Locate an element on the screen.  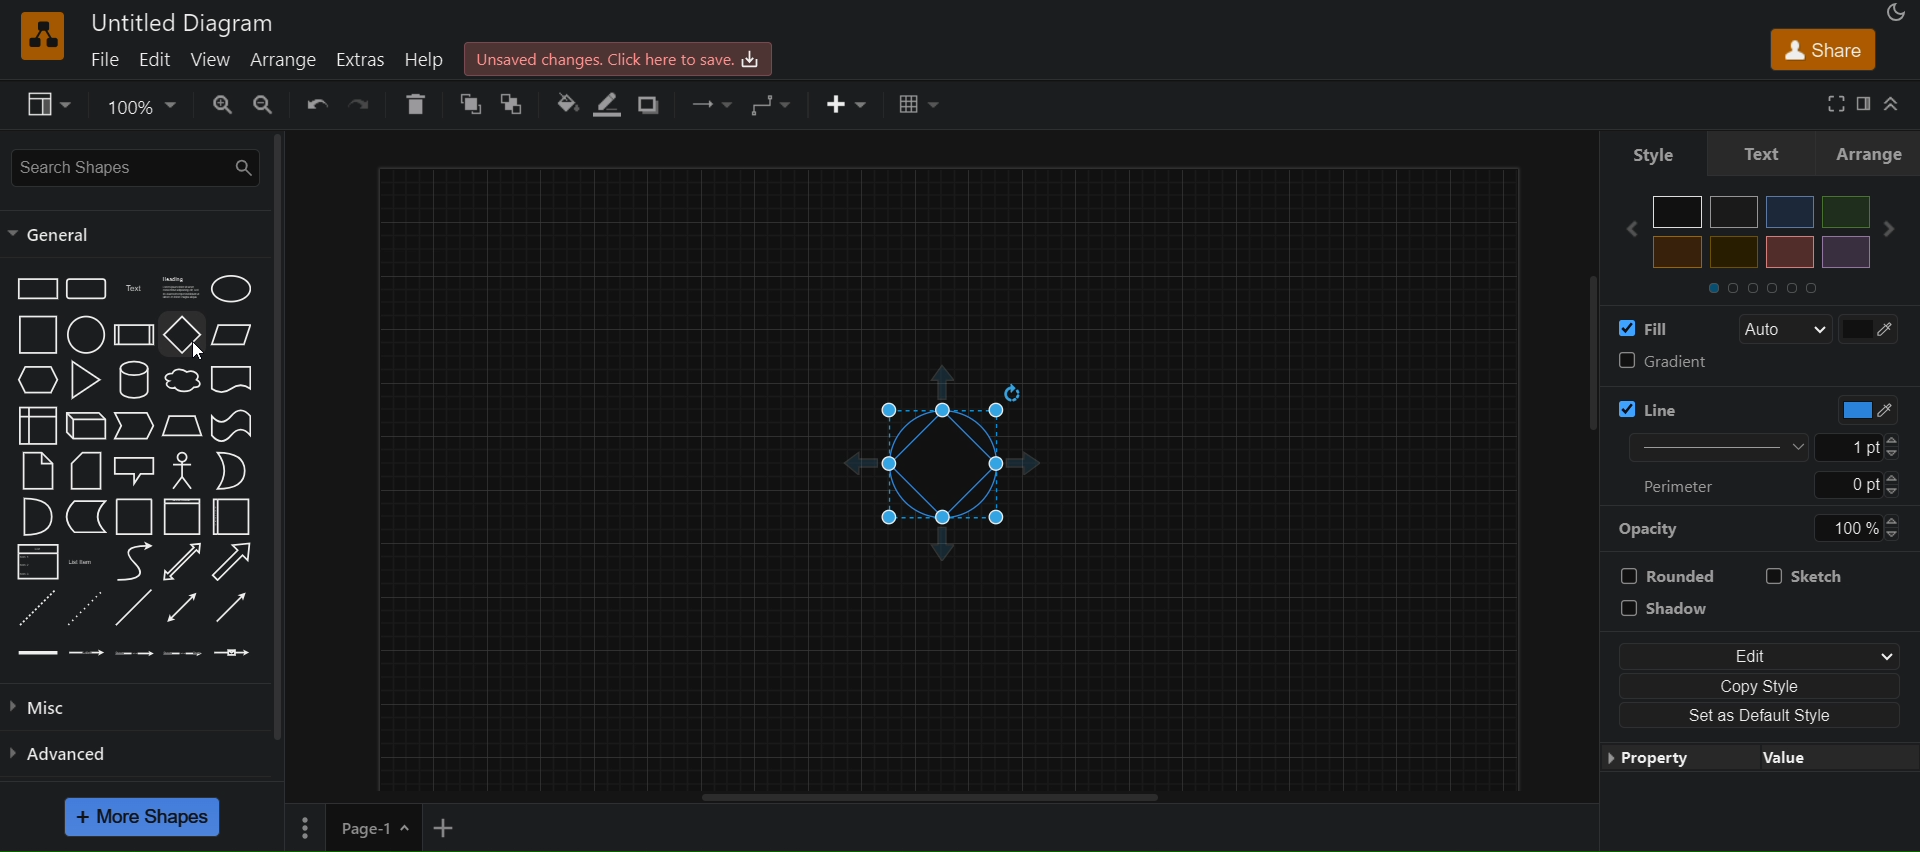
document is located at coordinates (235, 383).